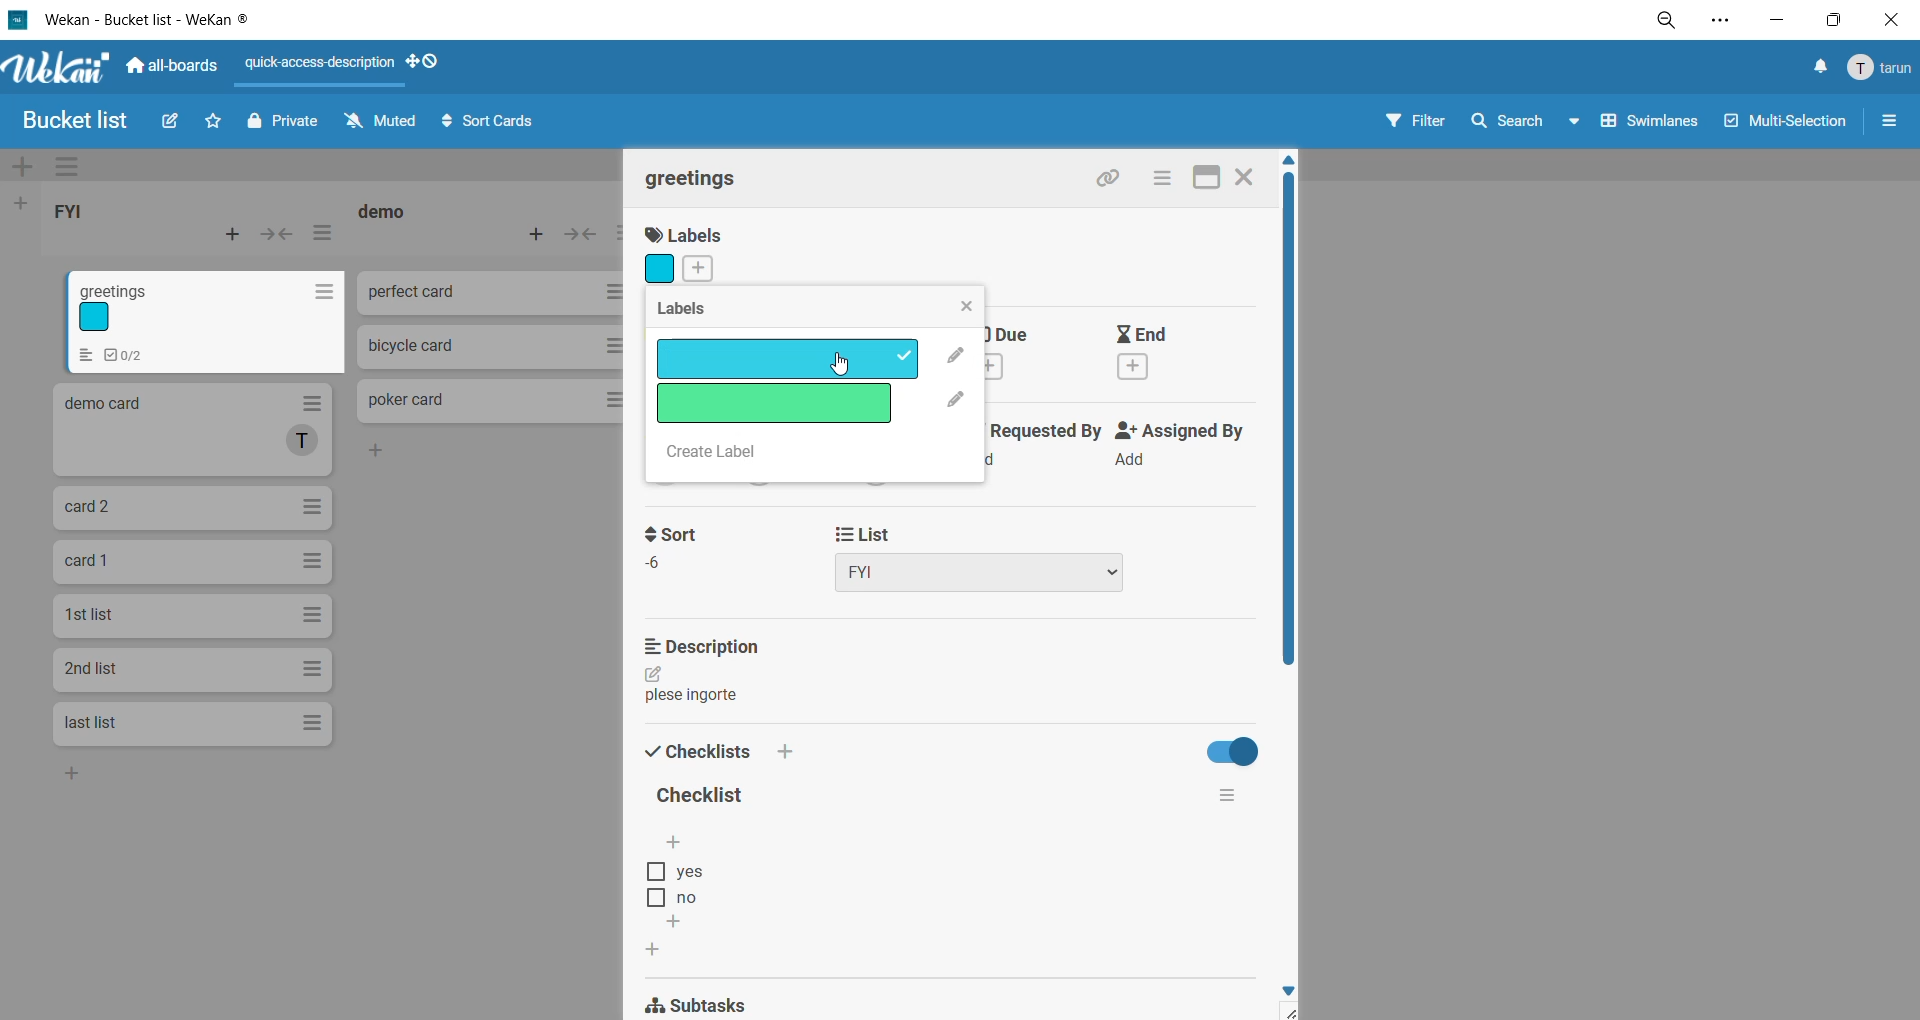  What do you see at coordinates (720, 1001) in the screenshot?
I see `subtasks` at bounding box center [720, 1001].